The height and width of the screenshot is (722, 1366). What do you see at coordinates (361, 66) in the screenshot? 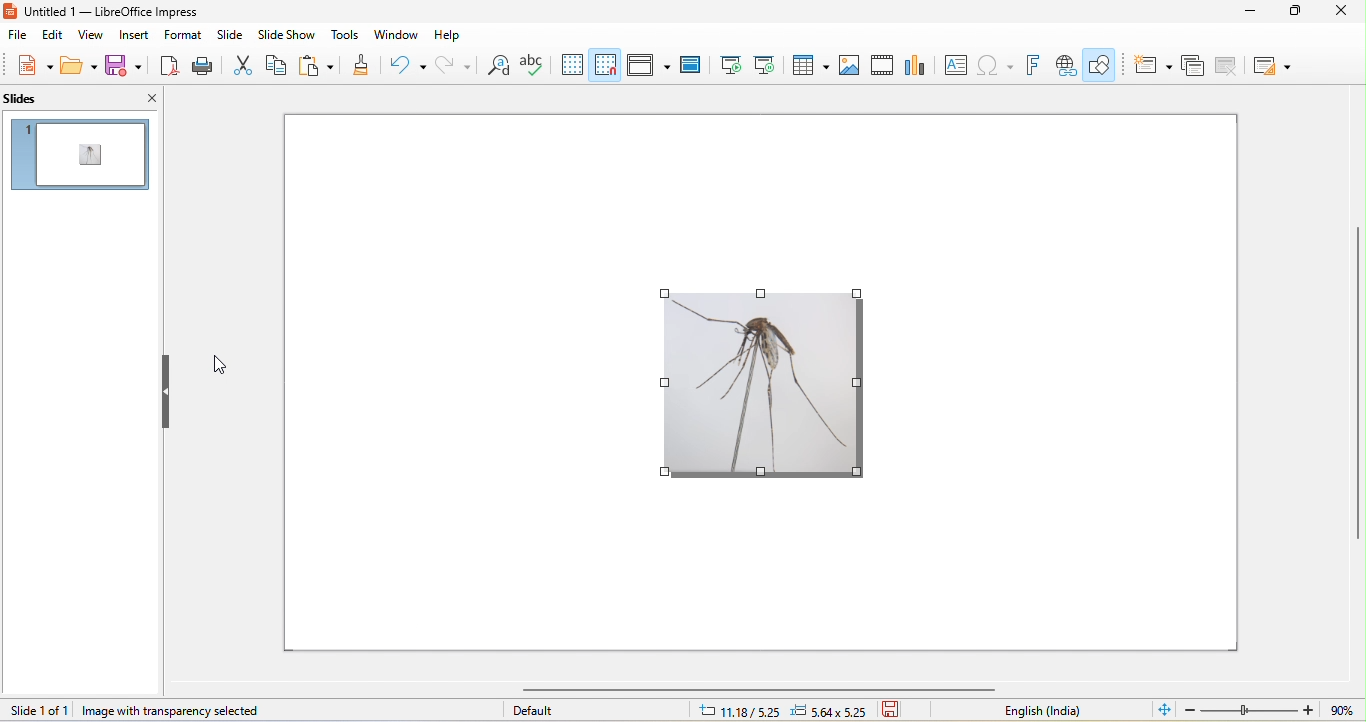
I see `Paint` at bounding box center [361, 66].